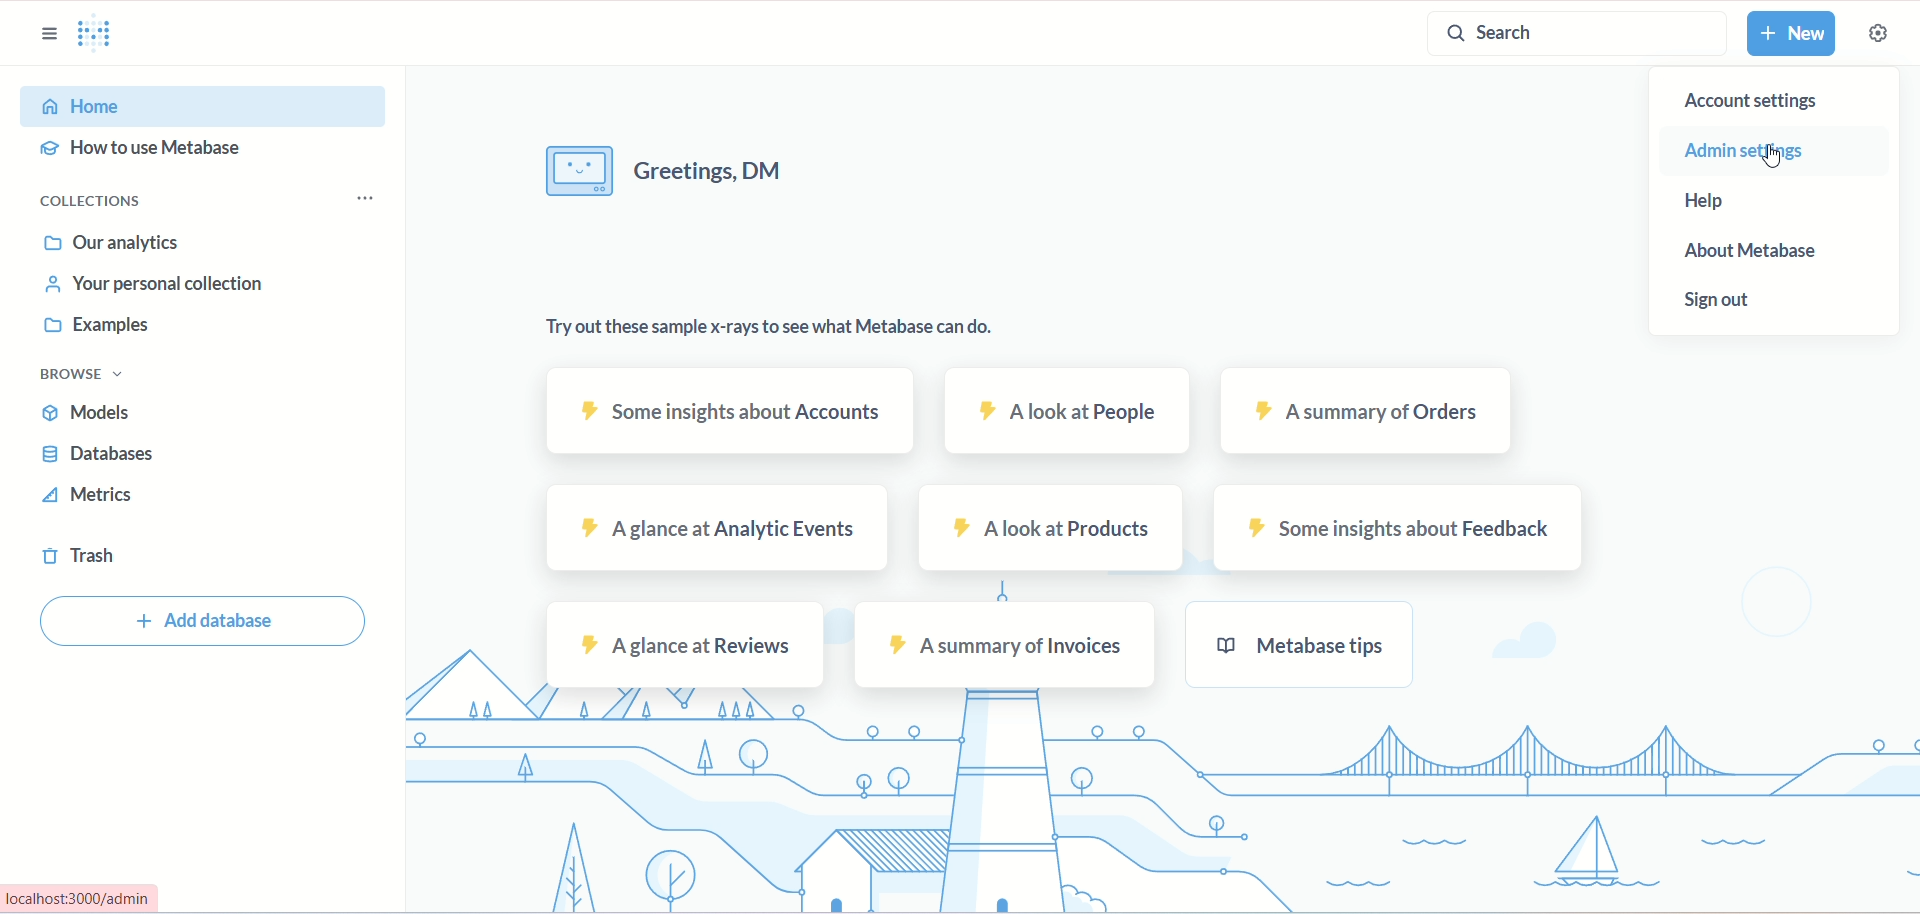 The height and width of the screenshot is (914, 1920). I want to click on examples, so click(103, 329).